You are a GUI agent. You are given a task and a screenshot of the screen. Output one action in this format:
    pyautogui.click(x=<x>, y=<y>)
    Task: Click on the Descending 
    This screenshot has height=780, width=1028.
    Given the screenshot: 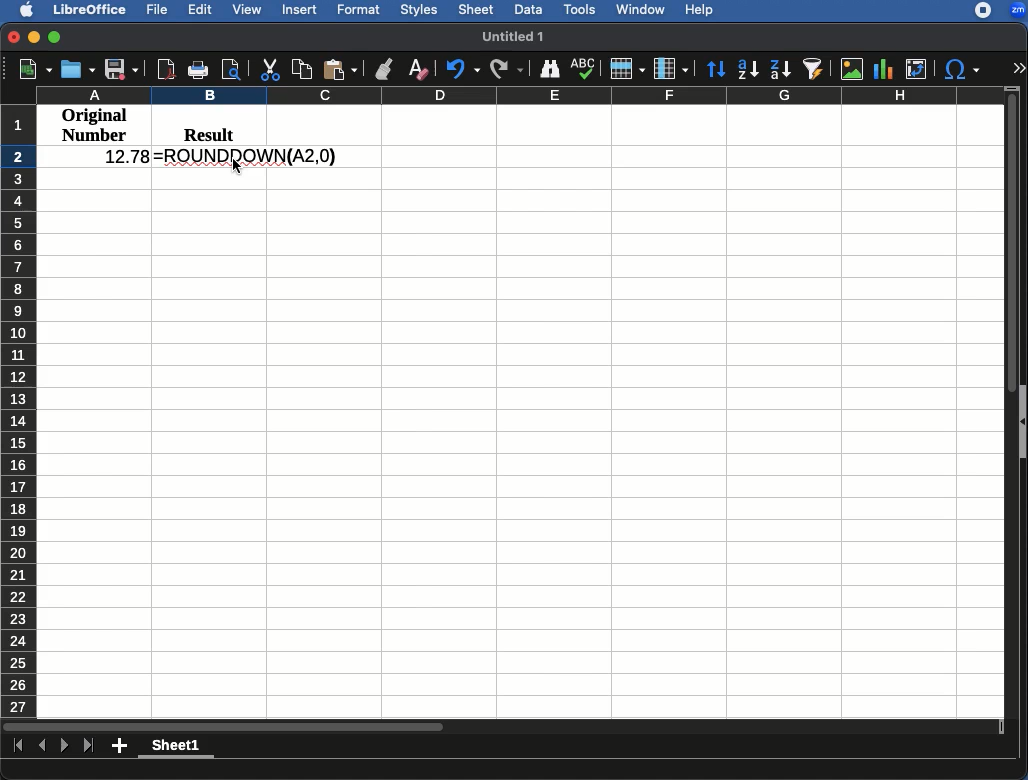 What is the action you would take?
    pyautogui.click(x=779, y=69)
    